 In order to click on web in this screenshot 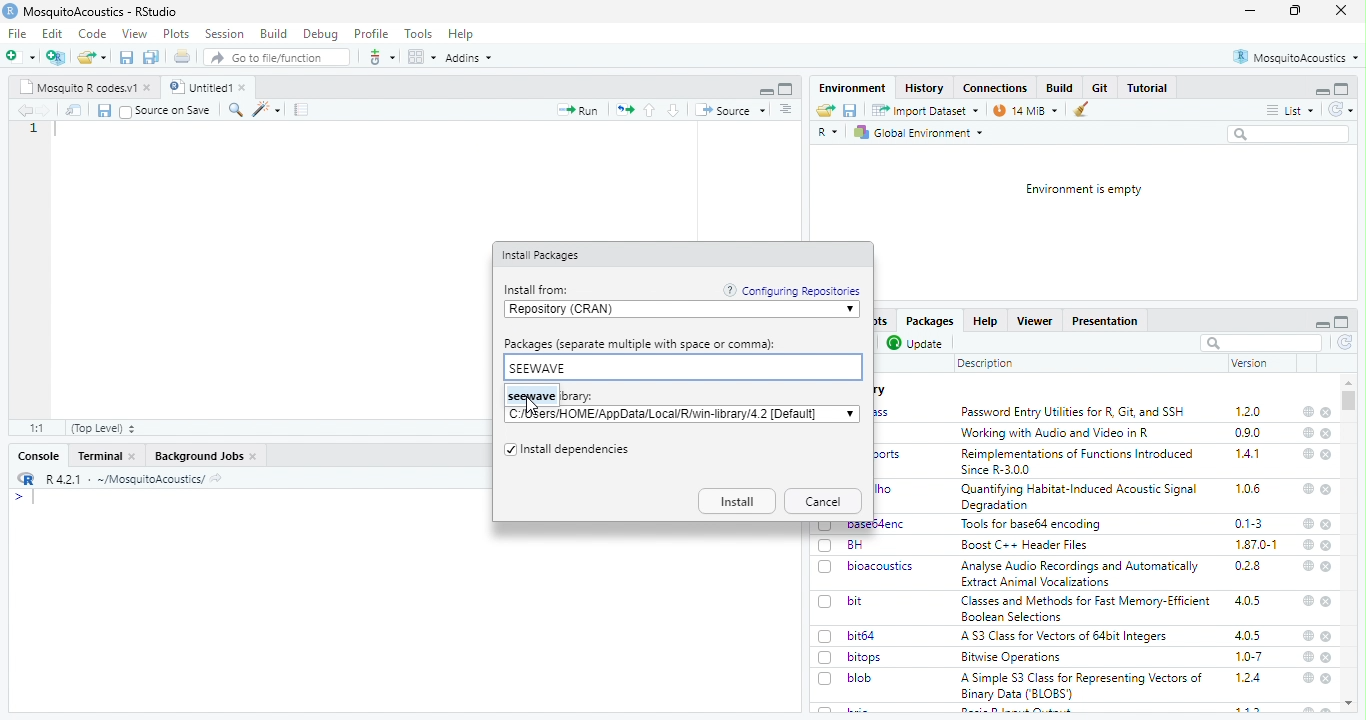, I will do `click(1308, 566)`.